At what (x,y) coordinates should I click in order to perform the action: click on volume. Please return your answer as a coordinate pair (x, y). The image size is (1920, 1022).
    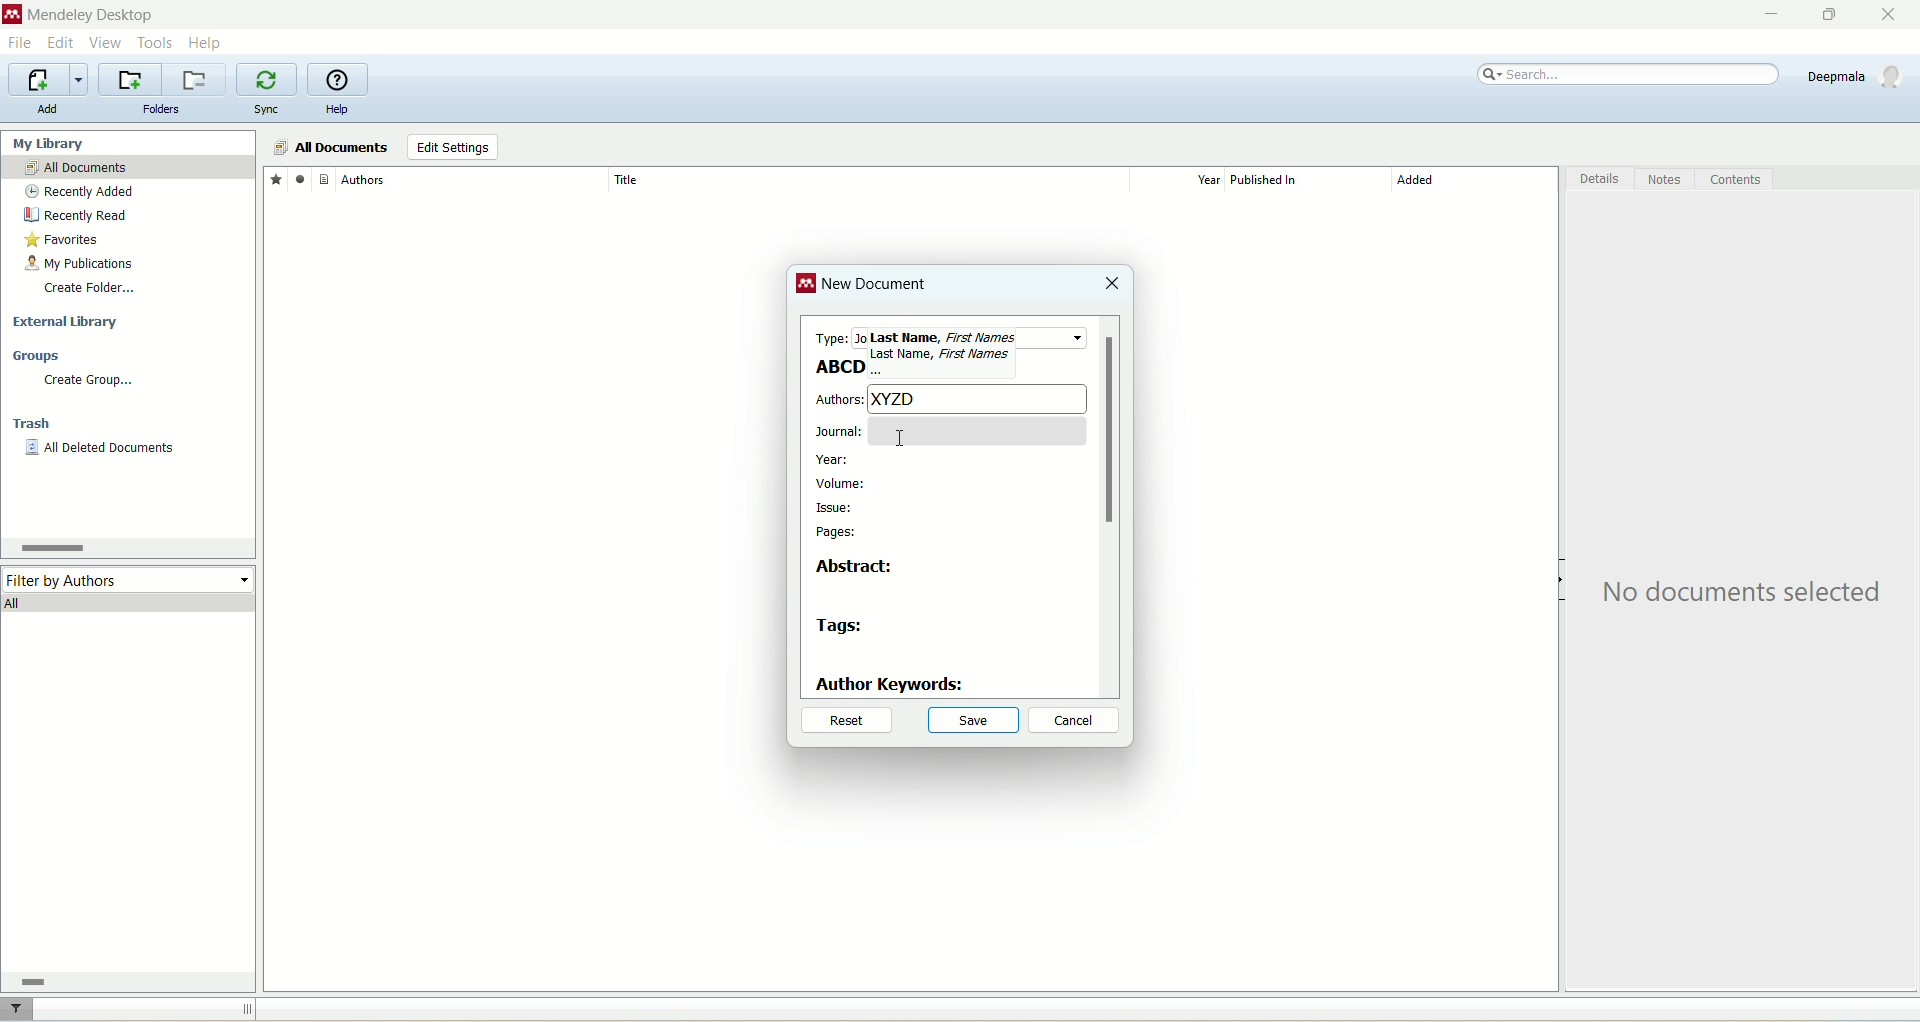
    Looking at the image, I should click on (847, 483).